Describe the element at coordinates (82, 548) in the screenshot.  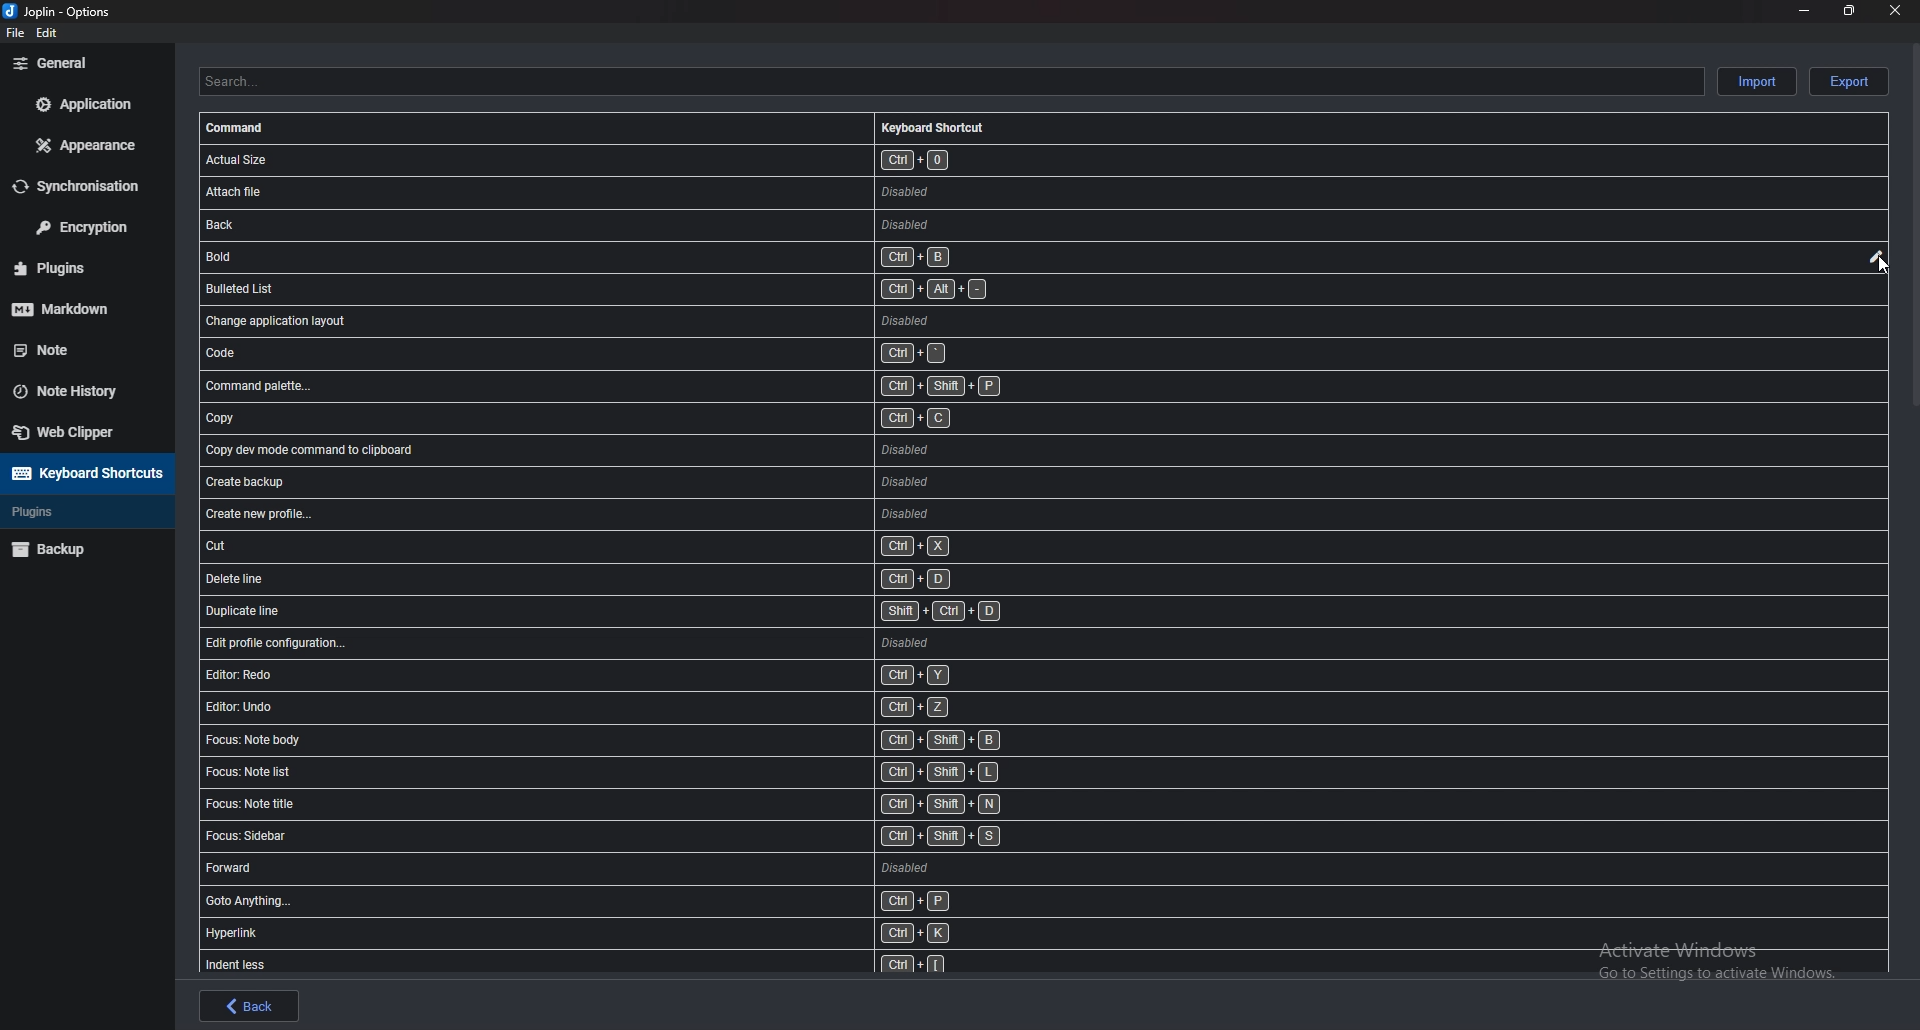
I see `Backup` at that location.